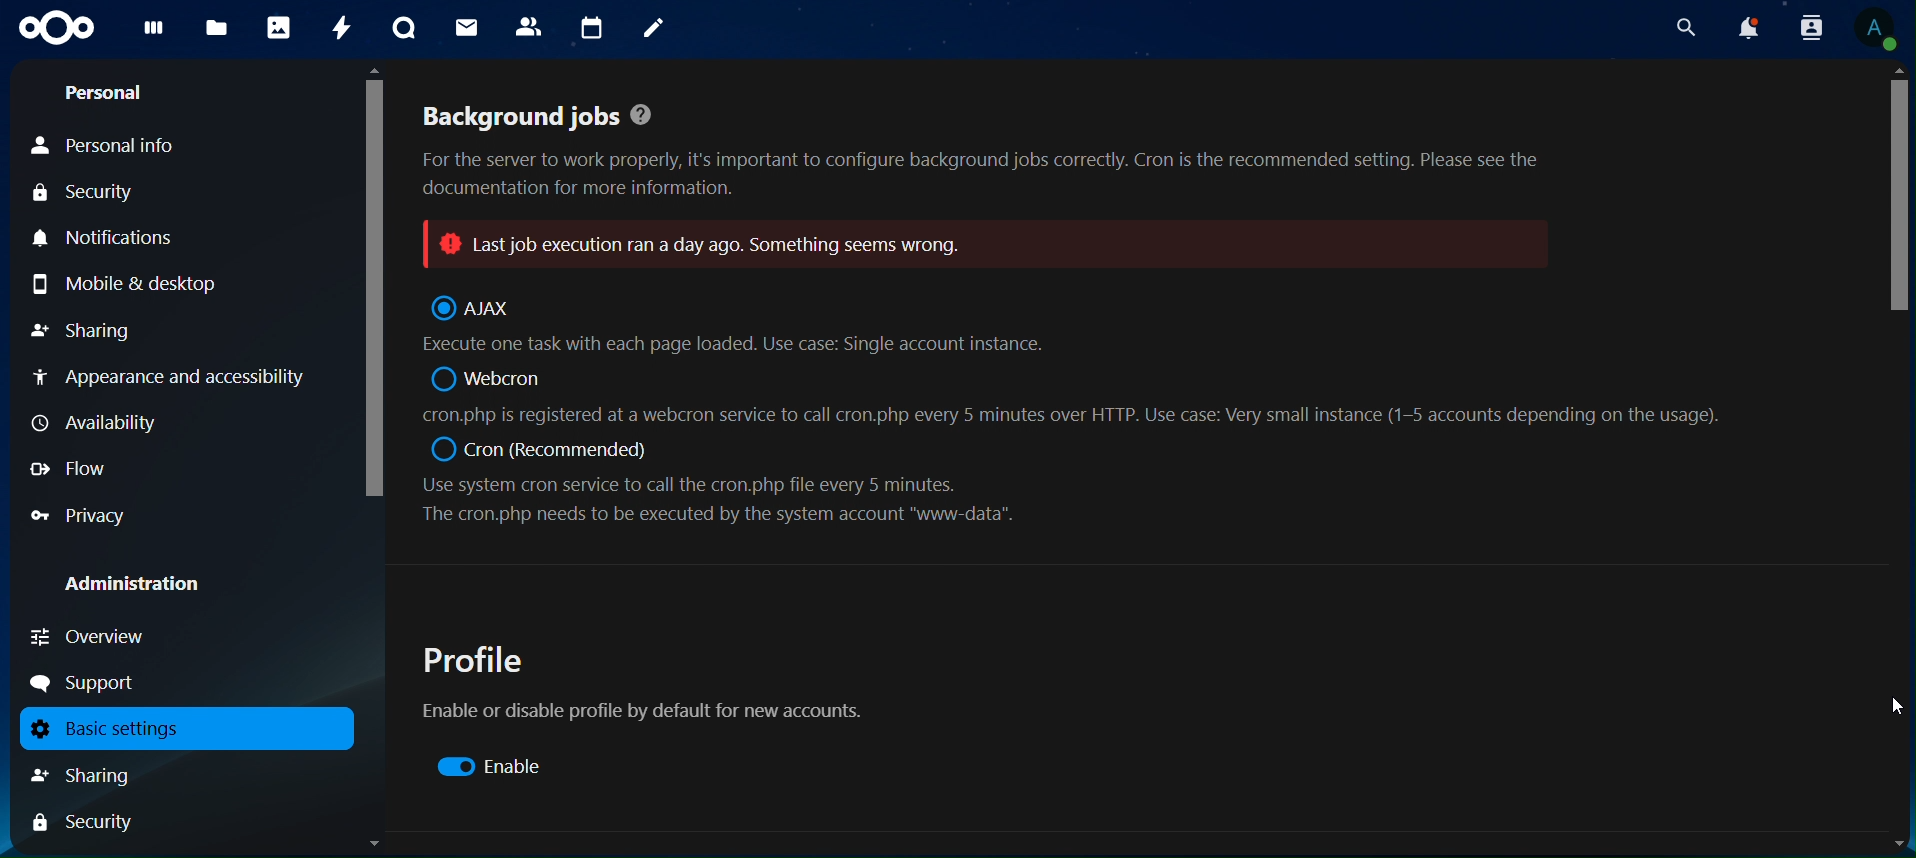  What do you see at coordinates (131, 147) in the screenshot?
I see `personal info` at bounding box center [131, 147].